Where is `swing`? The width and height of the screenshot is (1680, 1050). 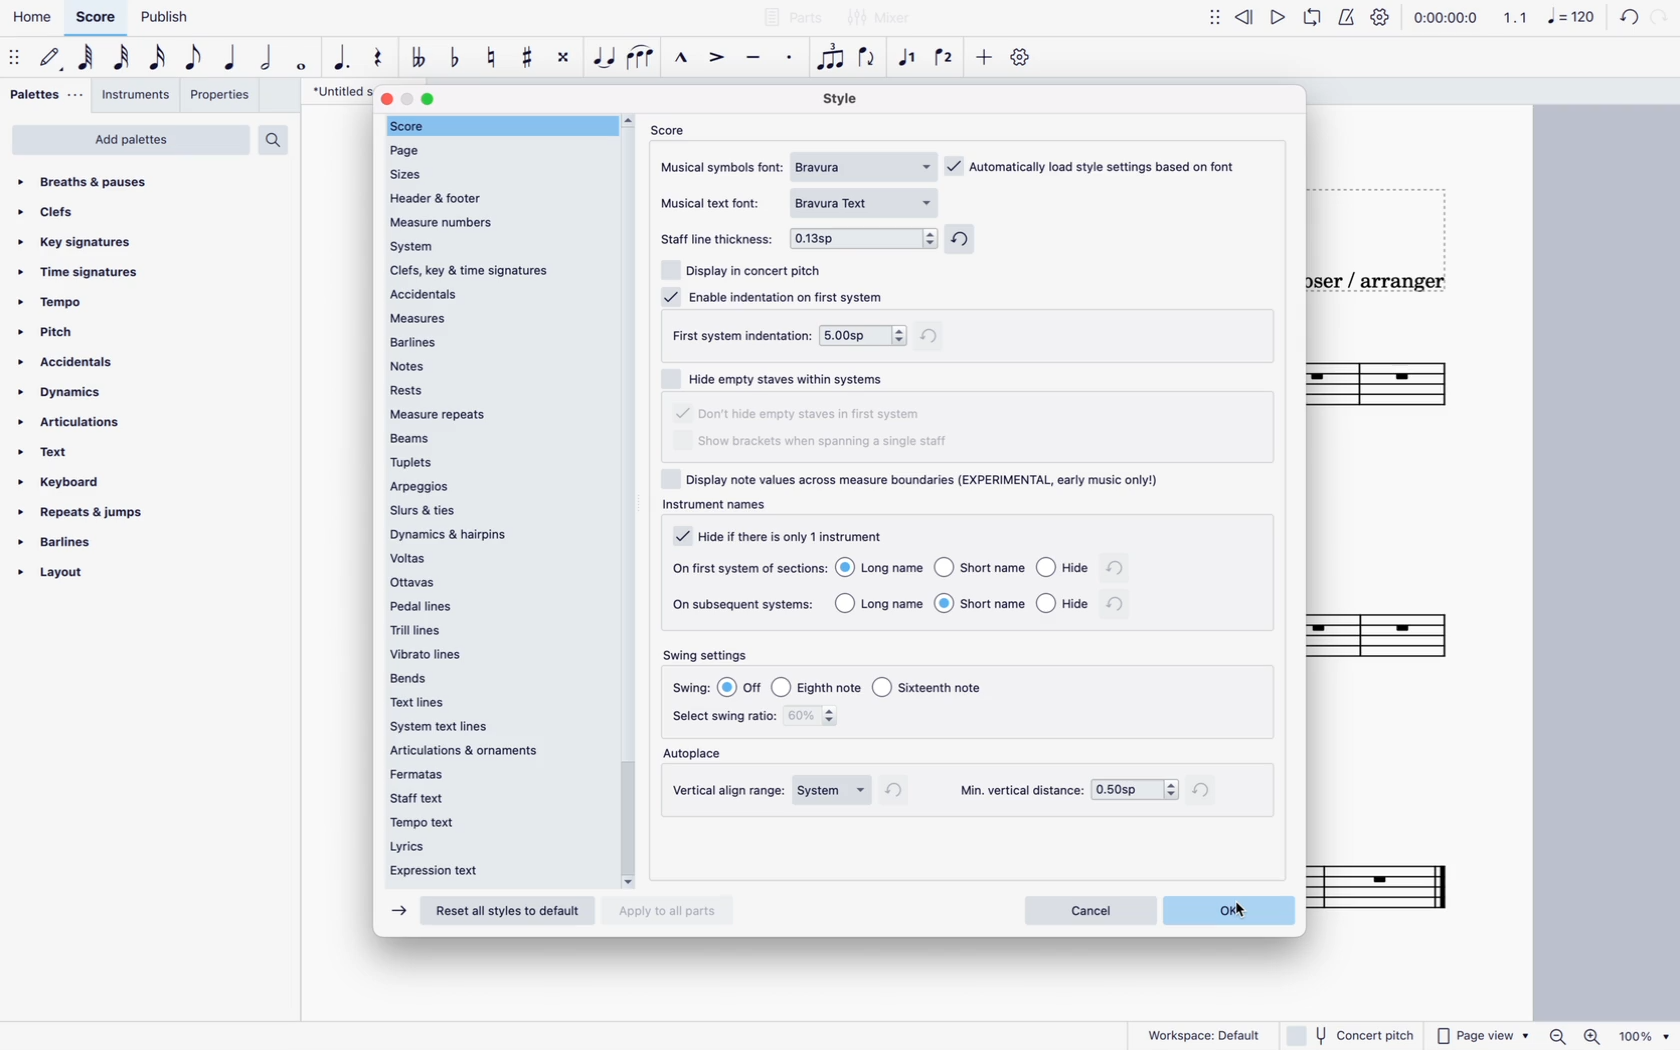 swing is located at coordinates (693, 688).